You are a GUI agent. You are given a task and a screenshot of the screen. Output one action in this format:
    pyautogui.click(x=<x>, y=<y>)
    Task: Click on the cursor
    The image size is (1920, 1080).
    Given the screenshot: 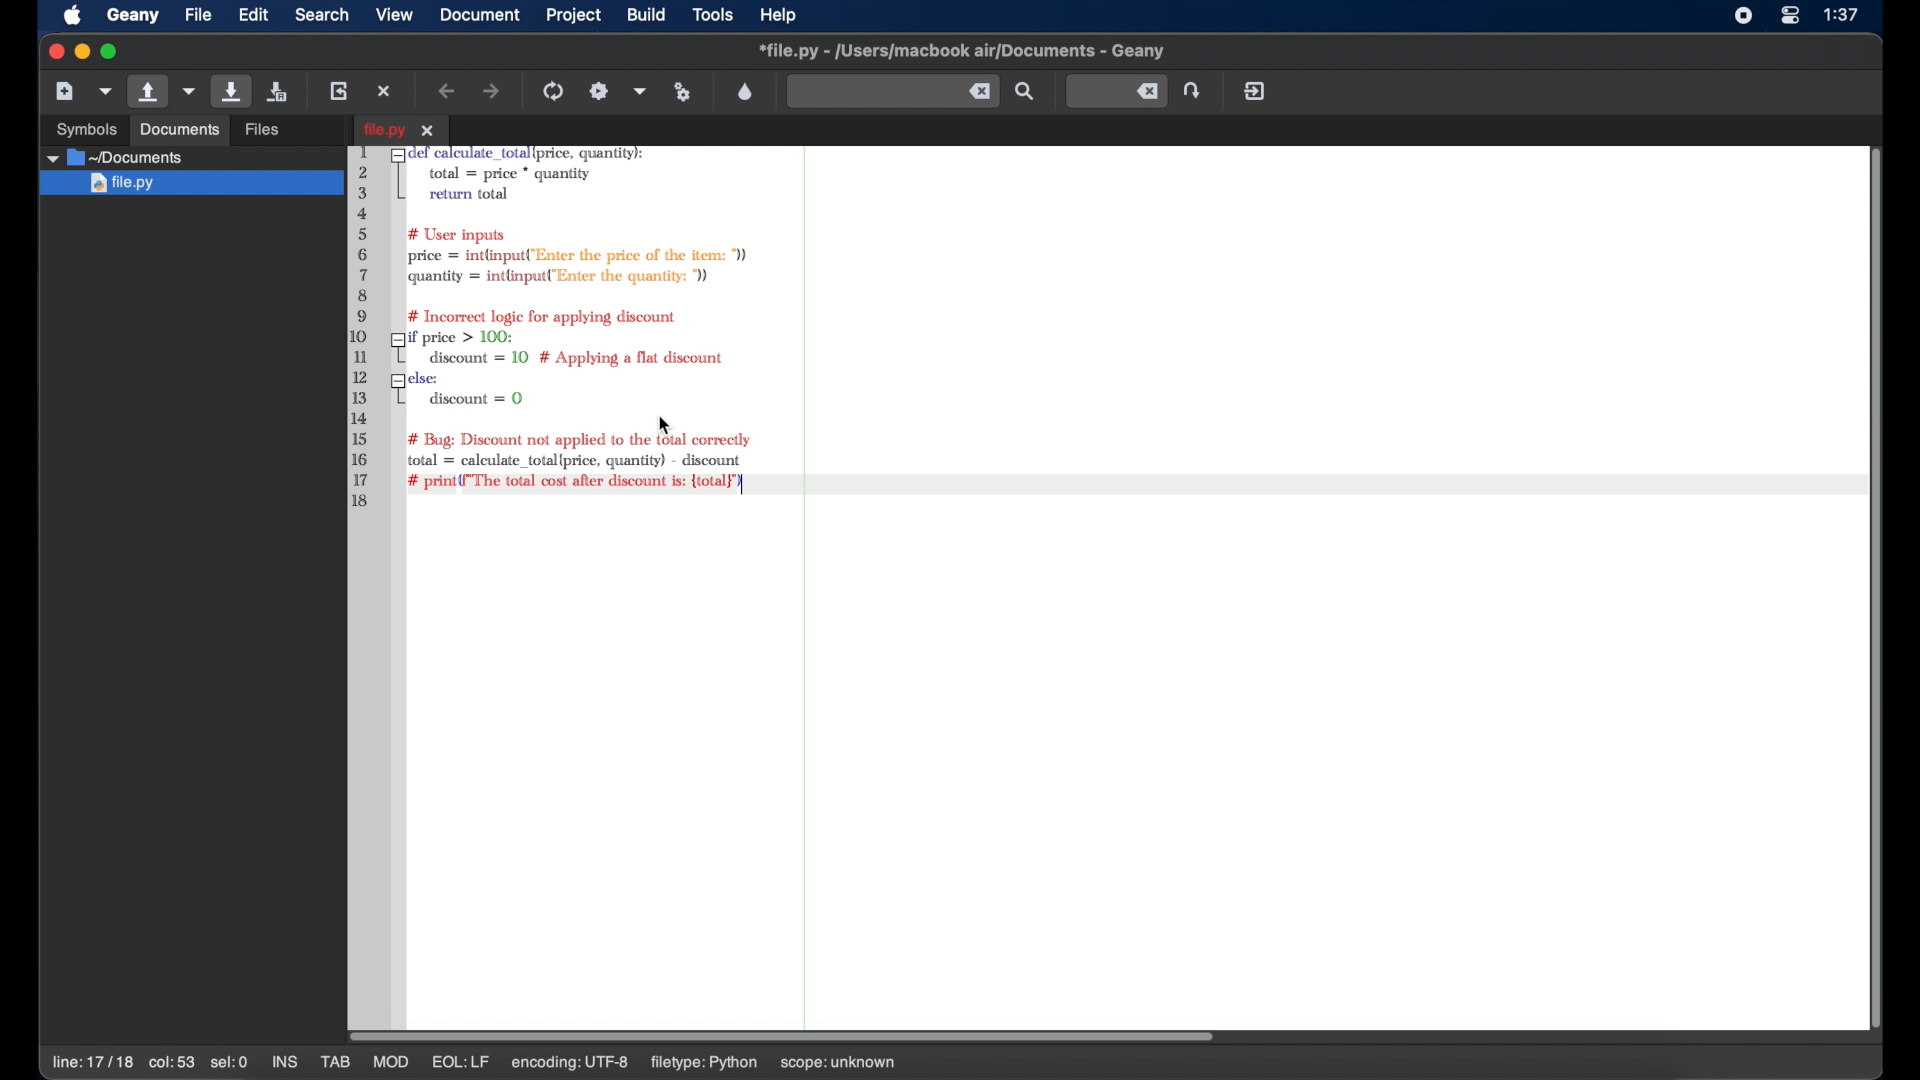 What is the action you would take?
    pyautogui.click(x=665, y=426)
    